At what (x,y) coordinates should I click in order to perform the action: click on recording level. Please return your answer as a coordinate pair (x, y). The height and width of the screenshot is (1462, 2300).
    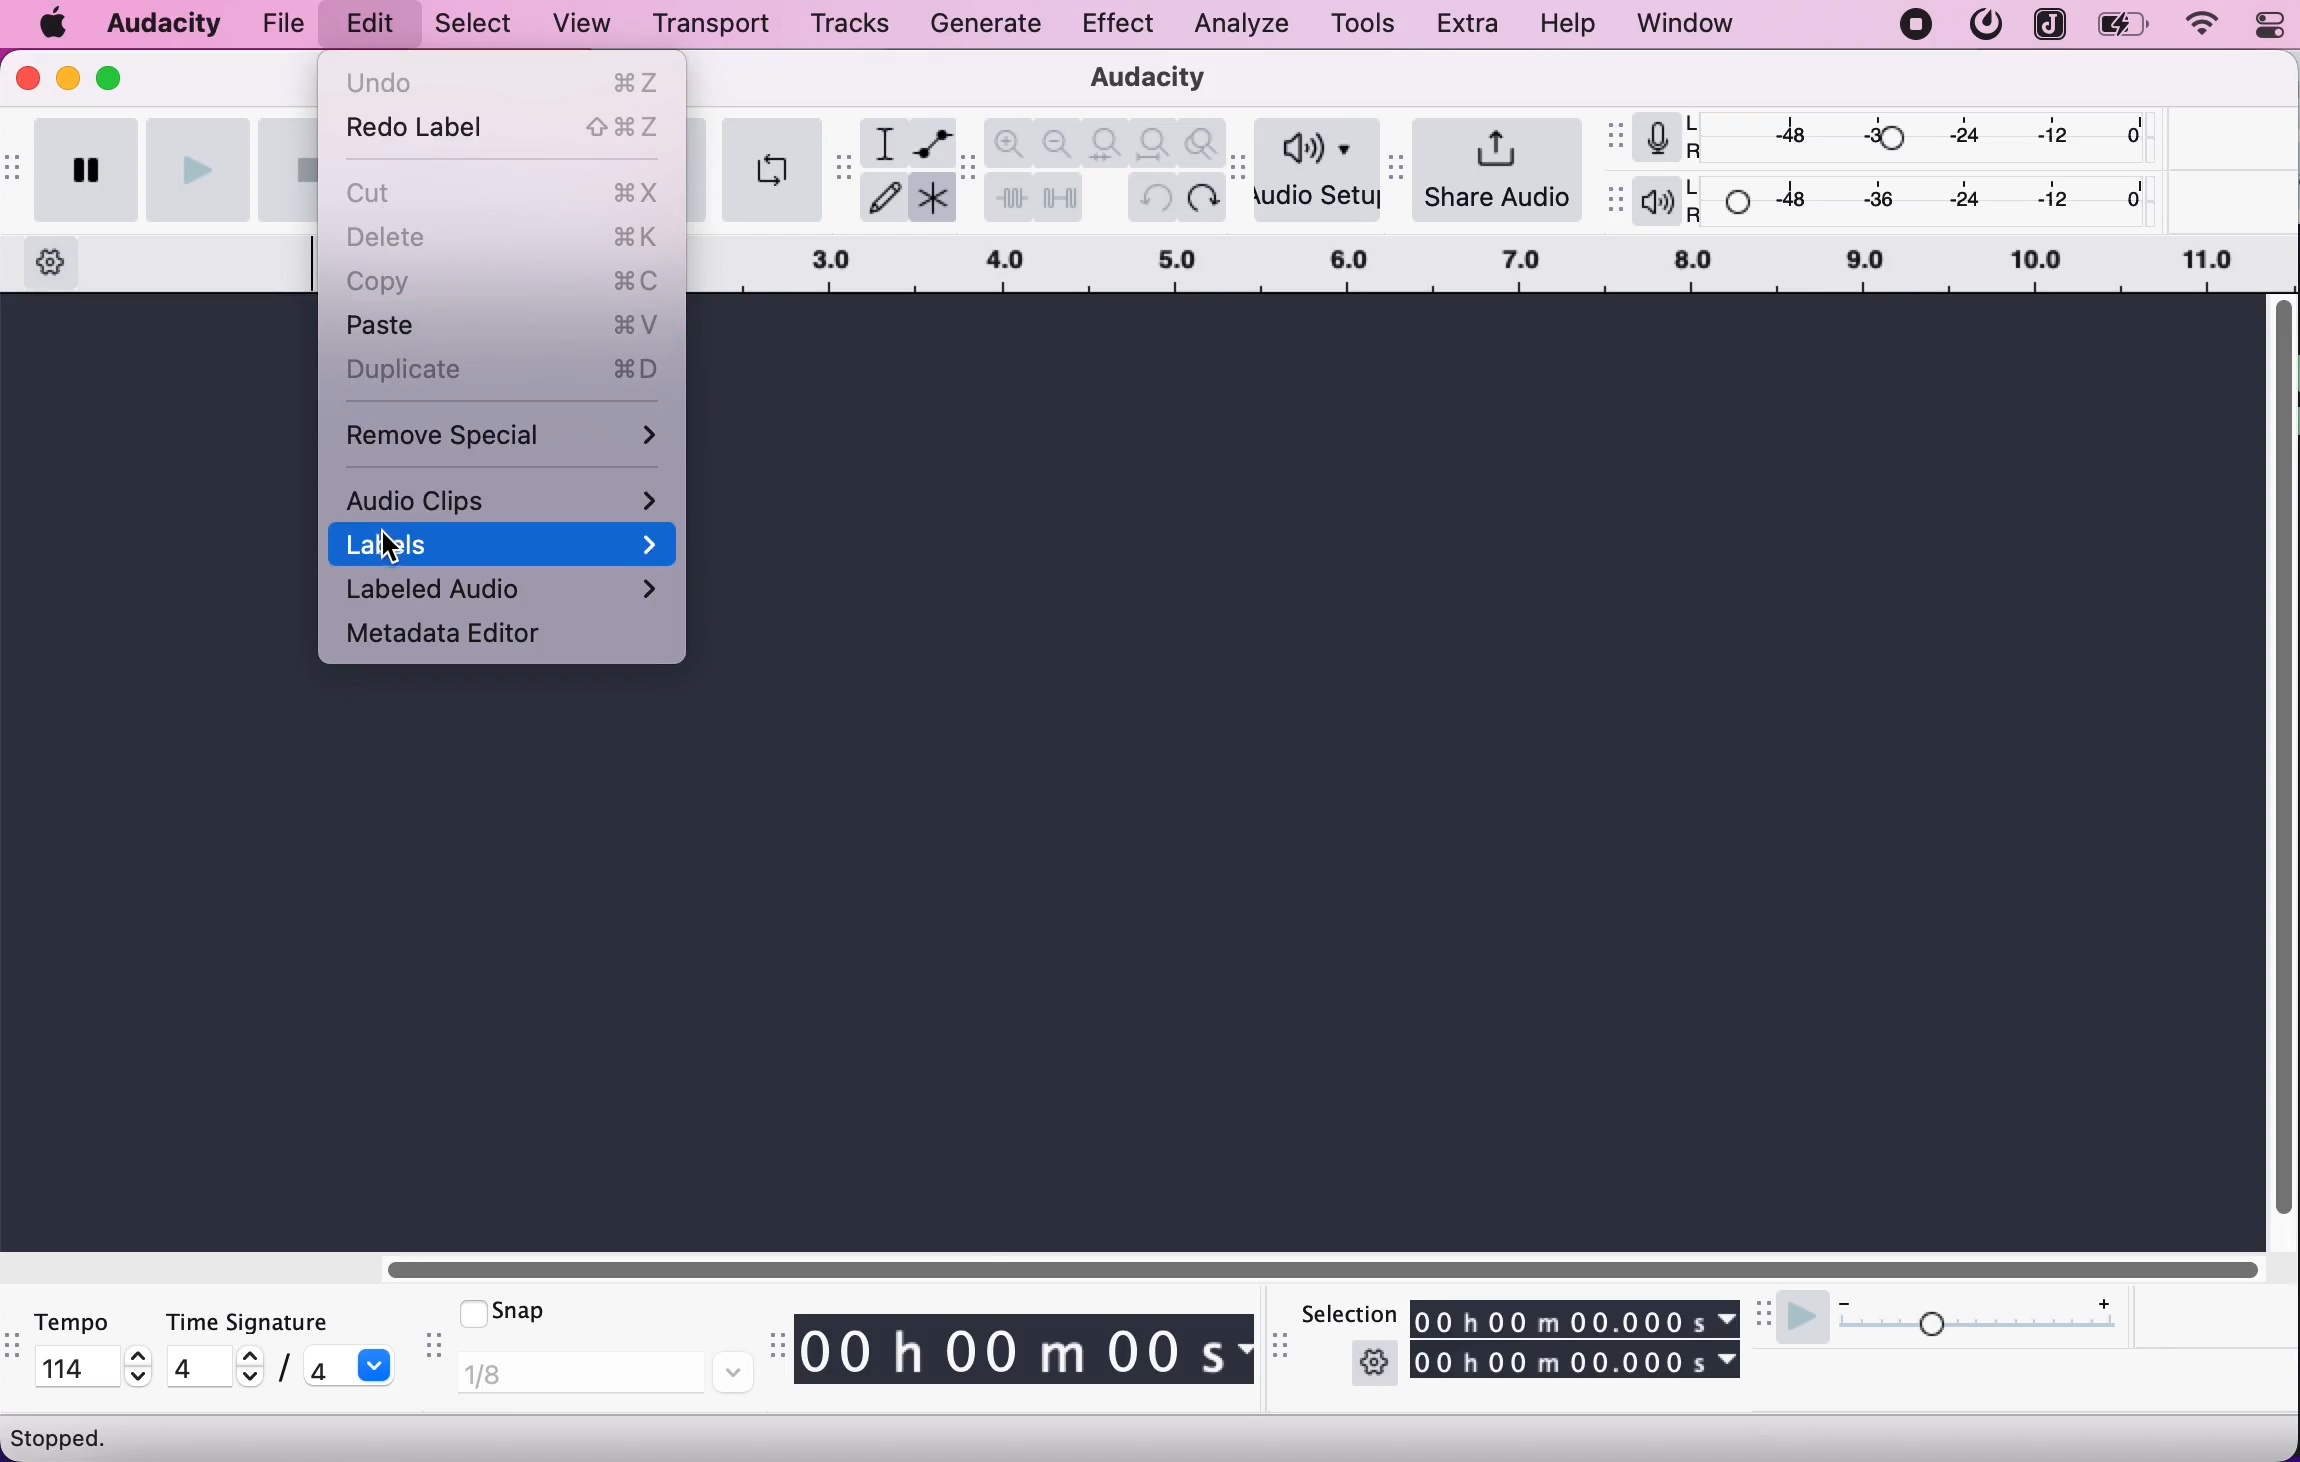
    Looking at the image, I should click on (1925, 136).